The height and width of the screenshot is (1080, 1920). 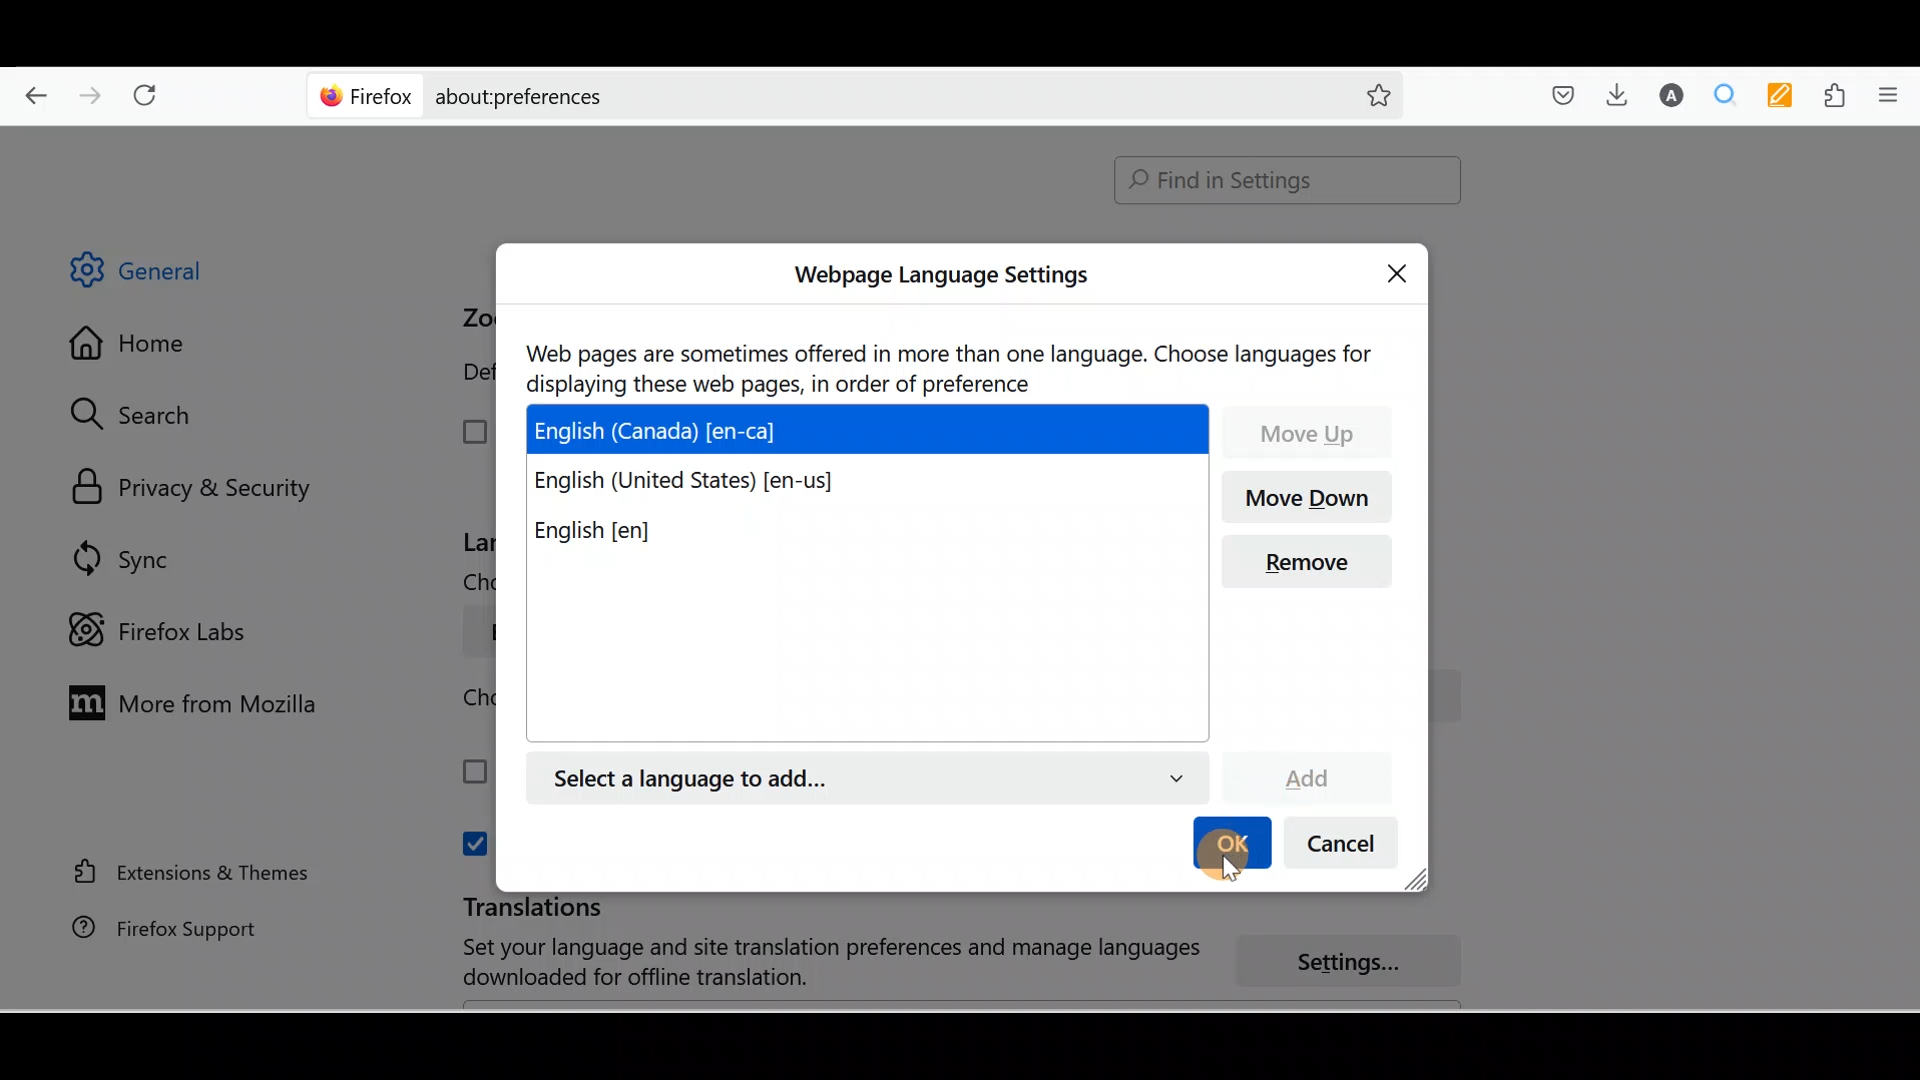 What do you see at coordinates (1786, 97) in the screenshot?
I see `Multi keywords highlighter` at bounding box center [1786, 97].